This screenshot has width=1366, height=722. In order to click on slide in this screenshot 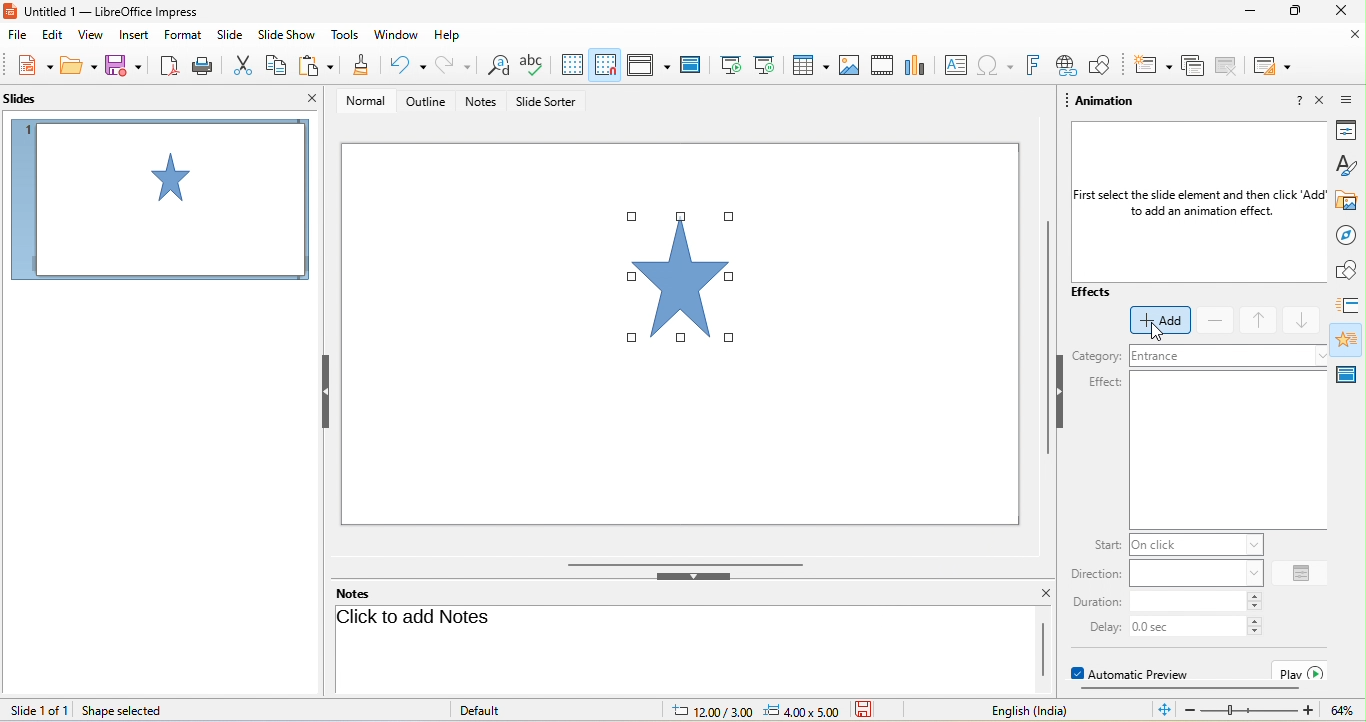, I will do `click(231, 36)`.